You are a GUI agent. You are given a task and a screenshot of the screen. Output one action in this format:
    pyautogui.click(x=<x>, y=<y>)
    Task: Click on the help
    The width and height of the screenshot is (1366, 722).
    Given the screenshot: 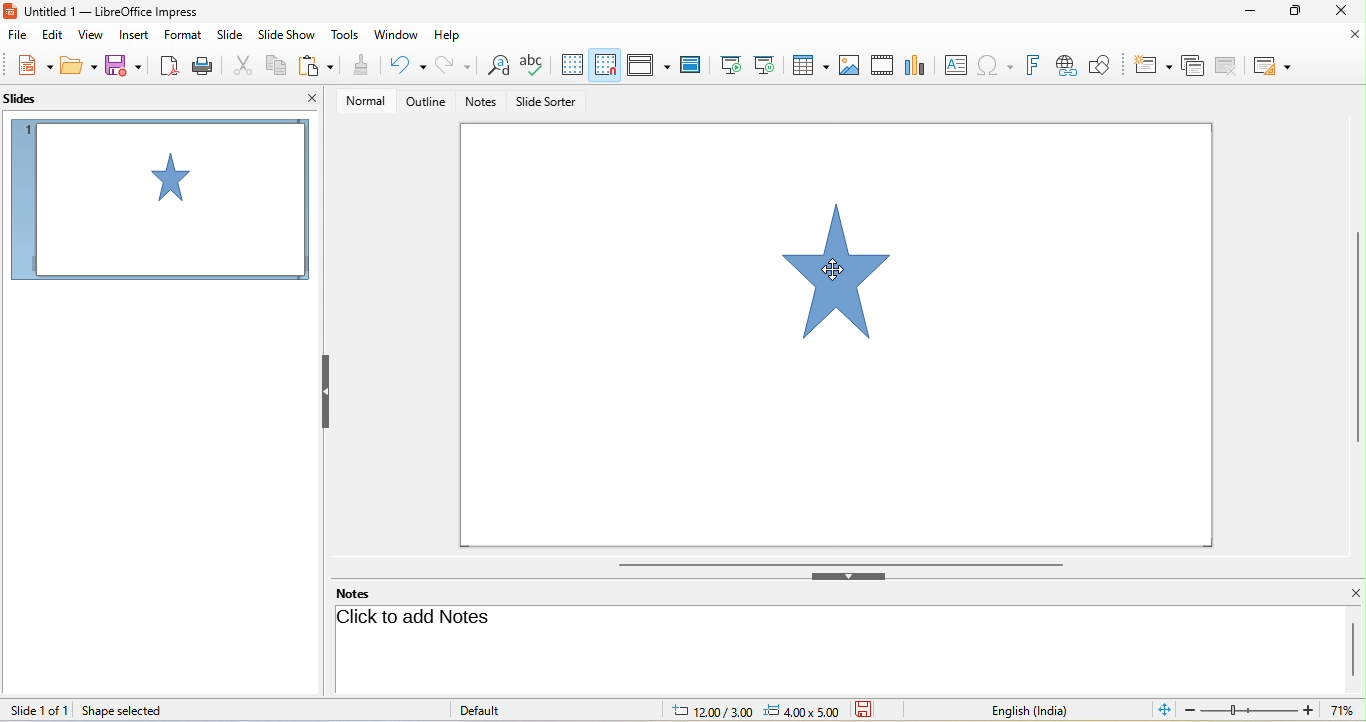 What is the action you would take?
    pyautogui.click(x=448, y=36)
    